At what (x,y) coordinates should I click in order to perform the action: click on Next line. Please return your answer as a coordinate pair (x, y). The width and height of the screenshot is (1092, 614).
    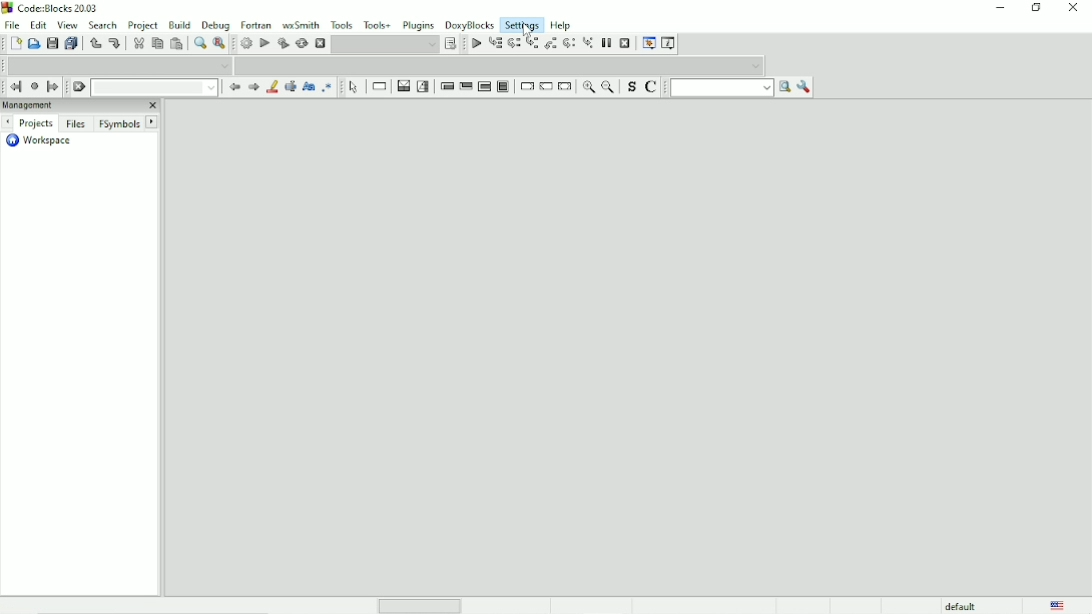
    Looking at the image, I should click on (514, 44).